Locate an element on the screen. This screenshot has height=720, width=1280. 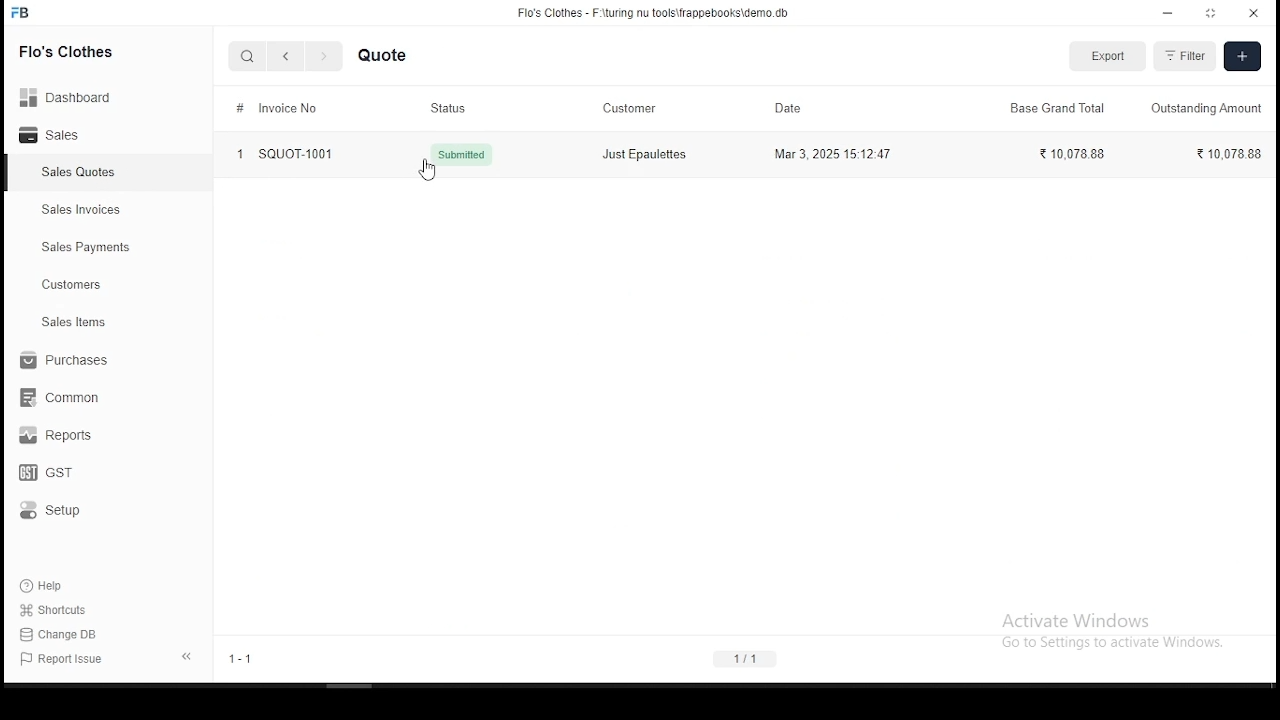
{, Submitted is located at coordinates (463, 154).